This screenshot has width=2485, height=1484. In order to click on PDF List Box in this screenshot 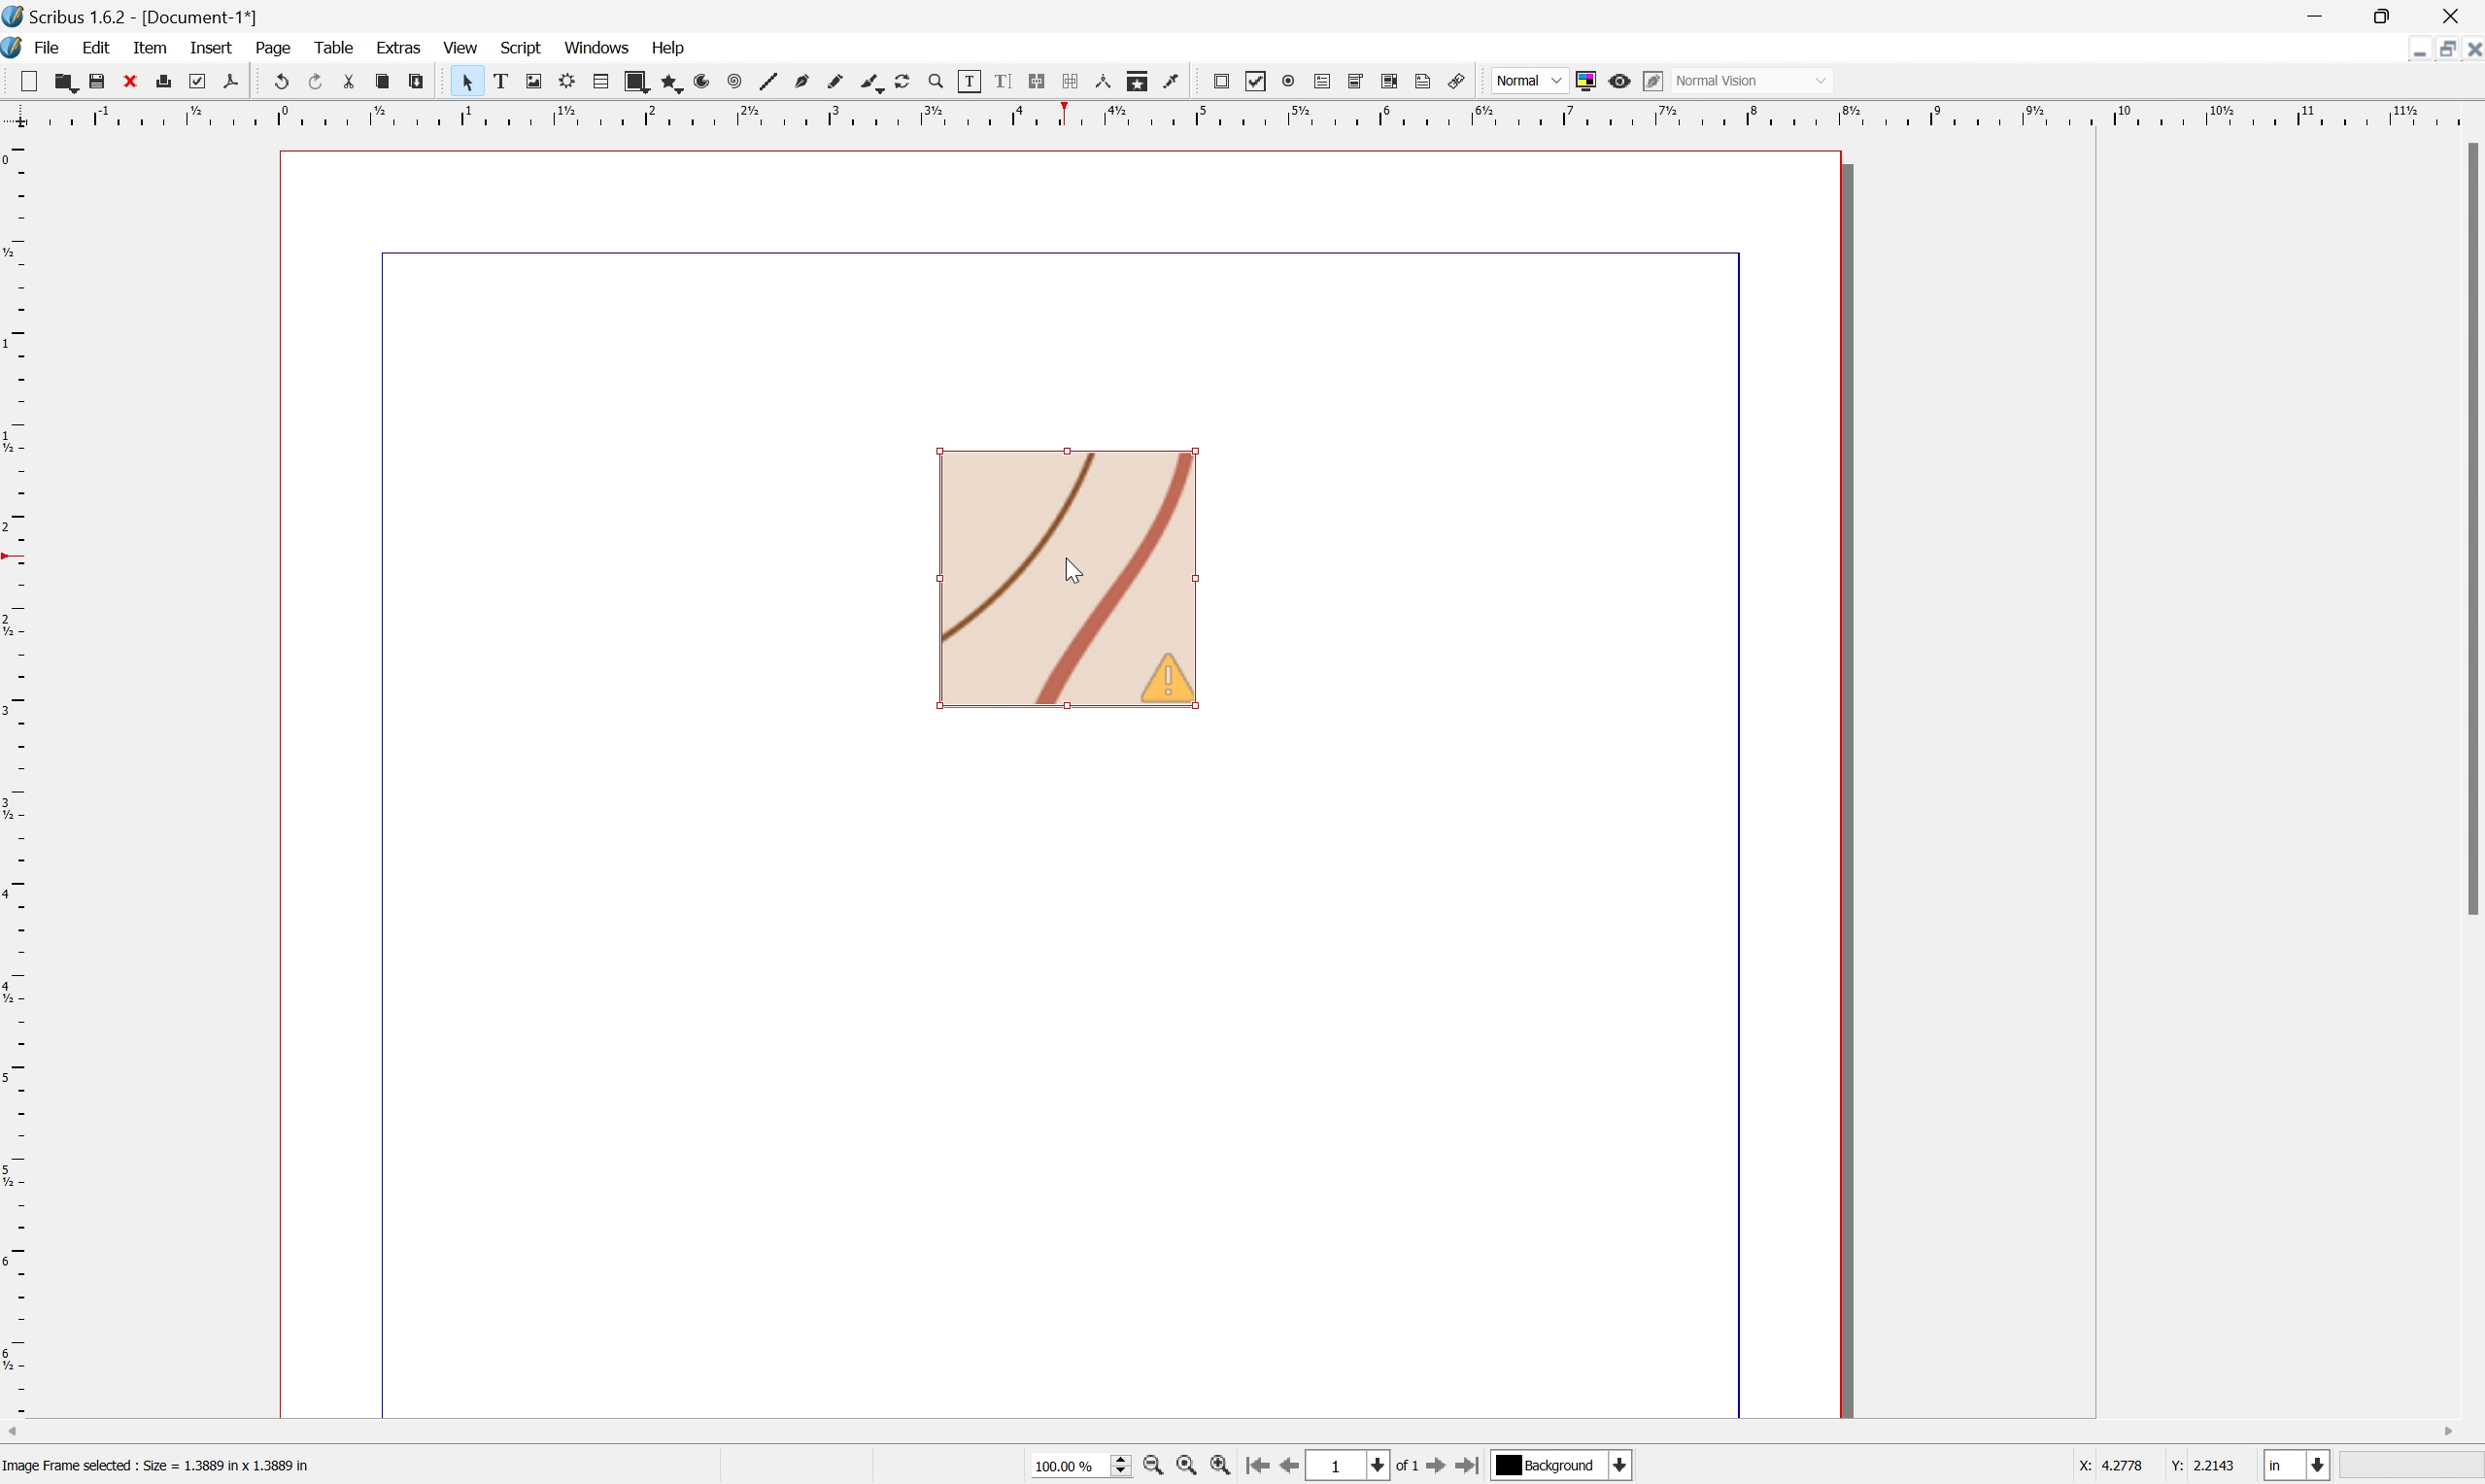, I will do `click(1394, 82)`.